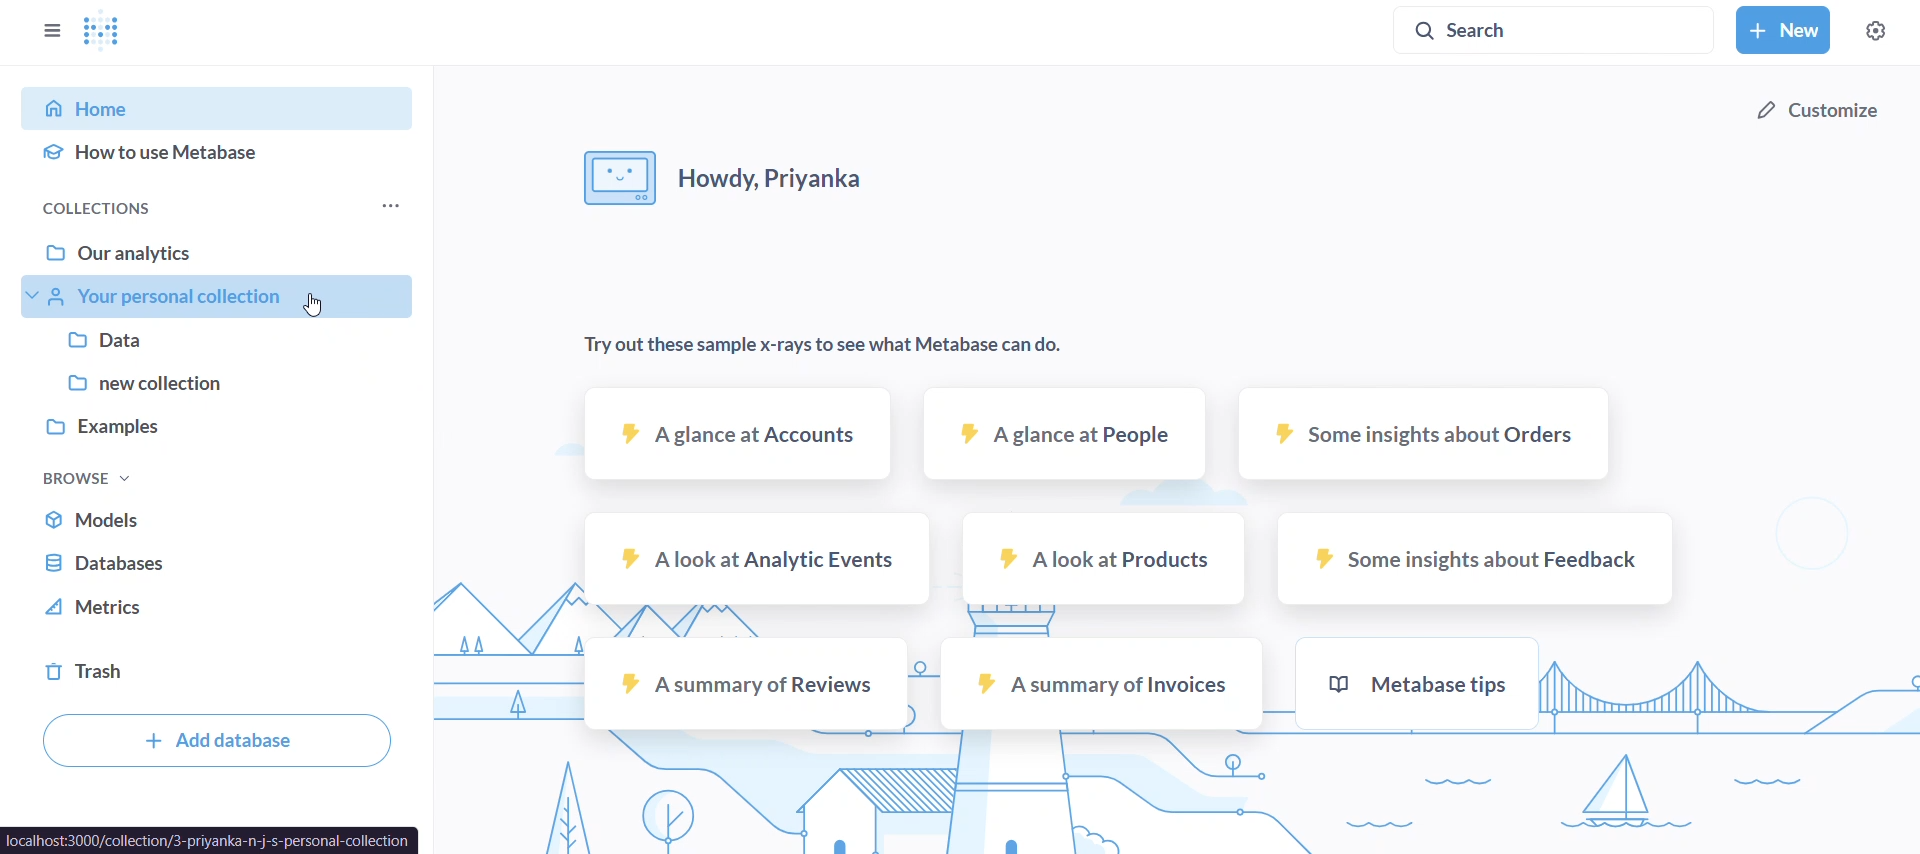 This screenshot has height=854, width=1920. I want to click on our analytics, so click(224, 257).